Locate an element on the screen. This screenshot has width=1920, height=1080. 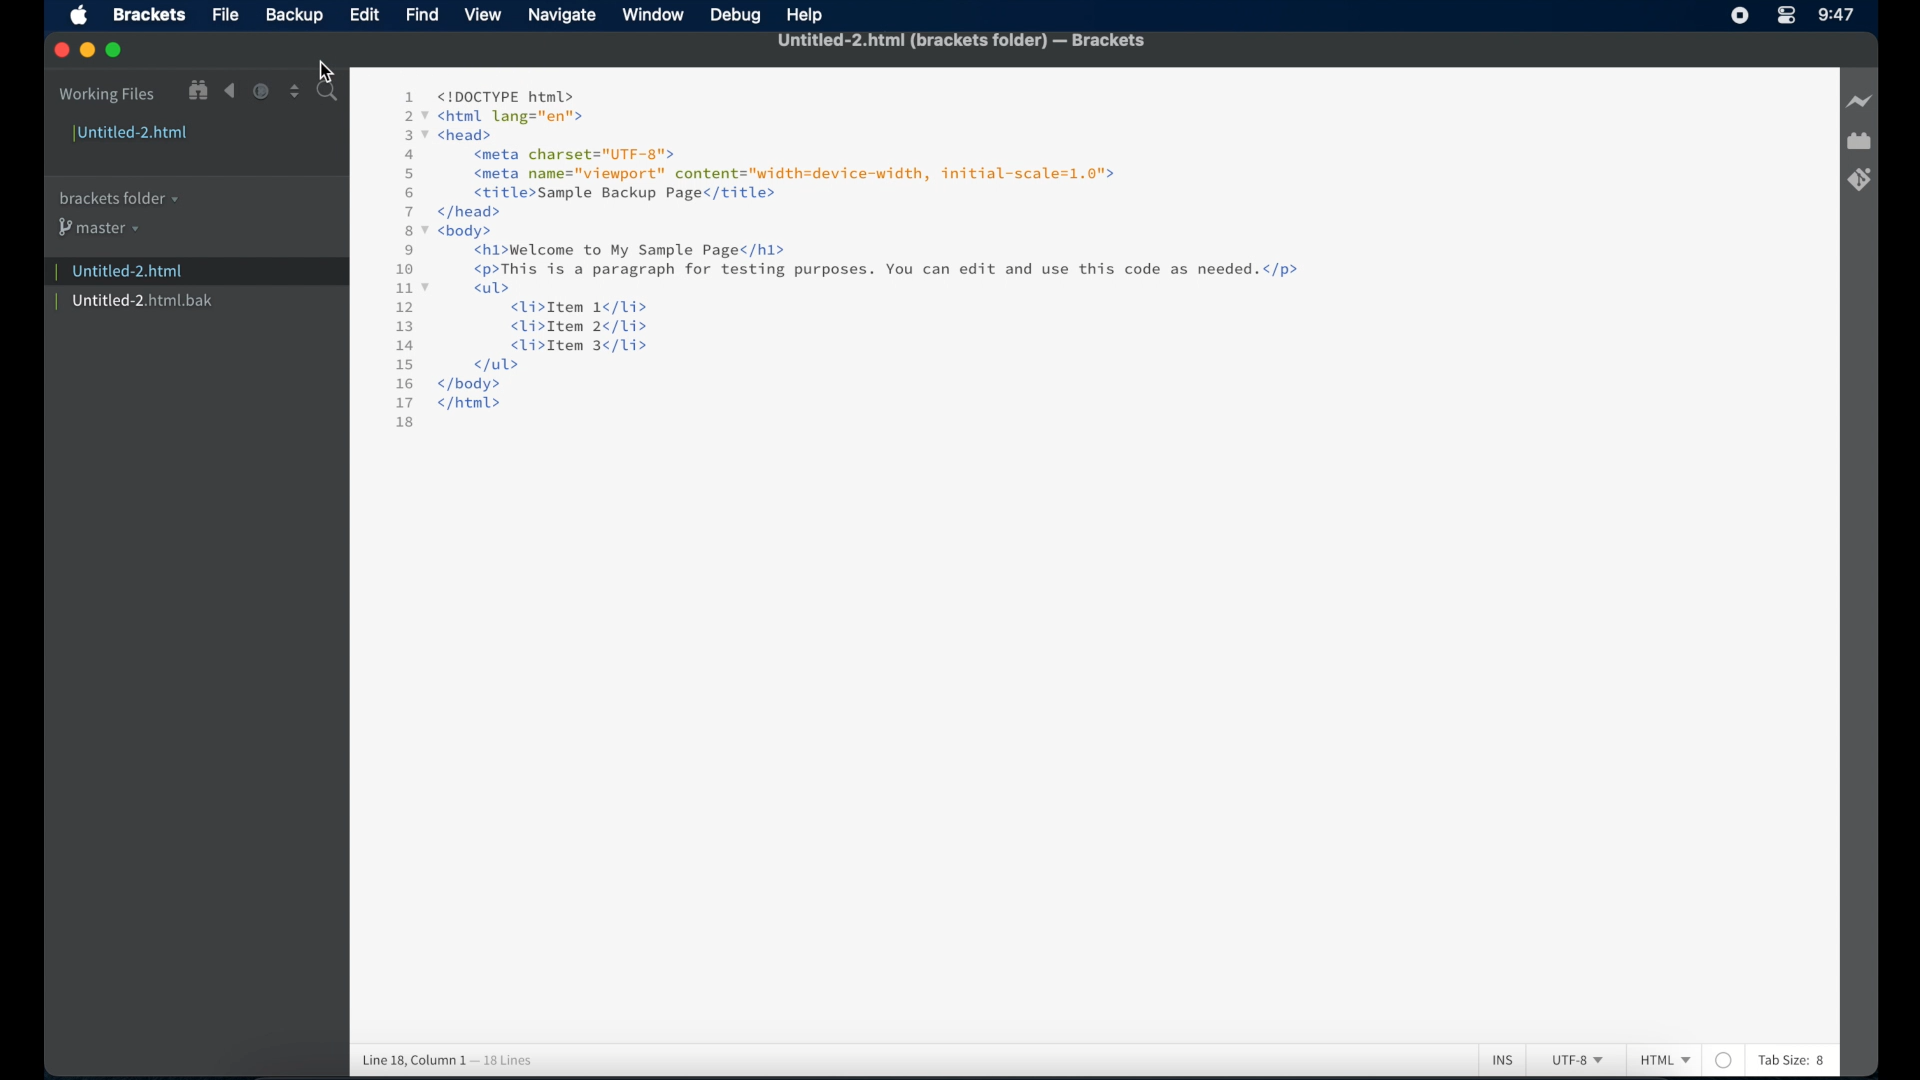
close is located at coordinates (61, 51).